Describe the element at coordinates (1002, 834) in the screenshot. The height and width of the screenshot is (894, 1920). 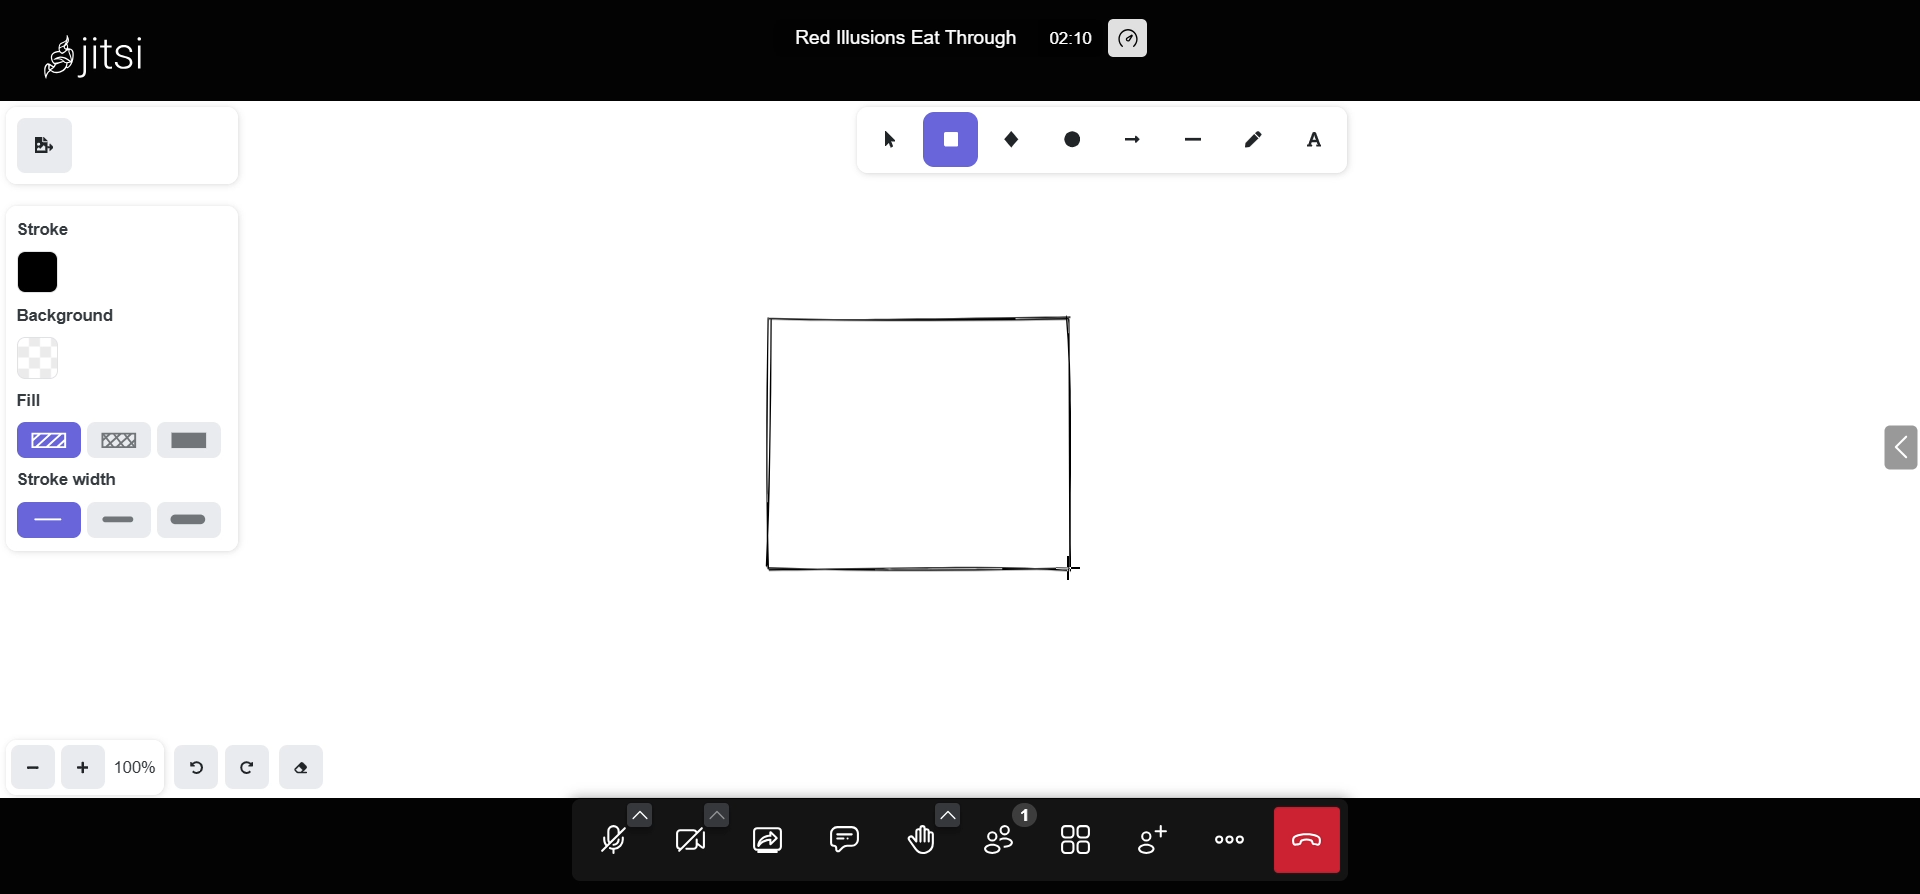
I see `participants` at that location.